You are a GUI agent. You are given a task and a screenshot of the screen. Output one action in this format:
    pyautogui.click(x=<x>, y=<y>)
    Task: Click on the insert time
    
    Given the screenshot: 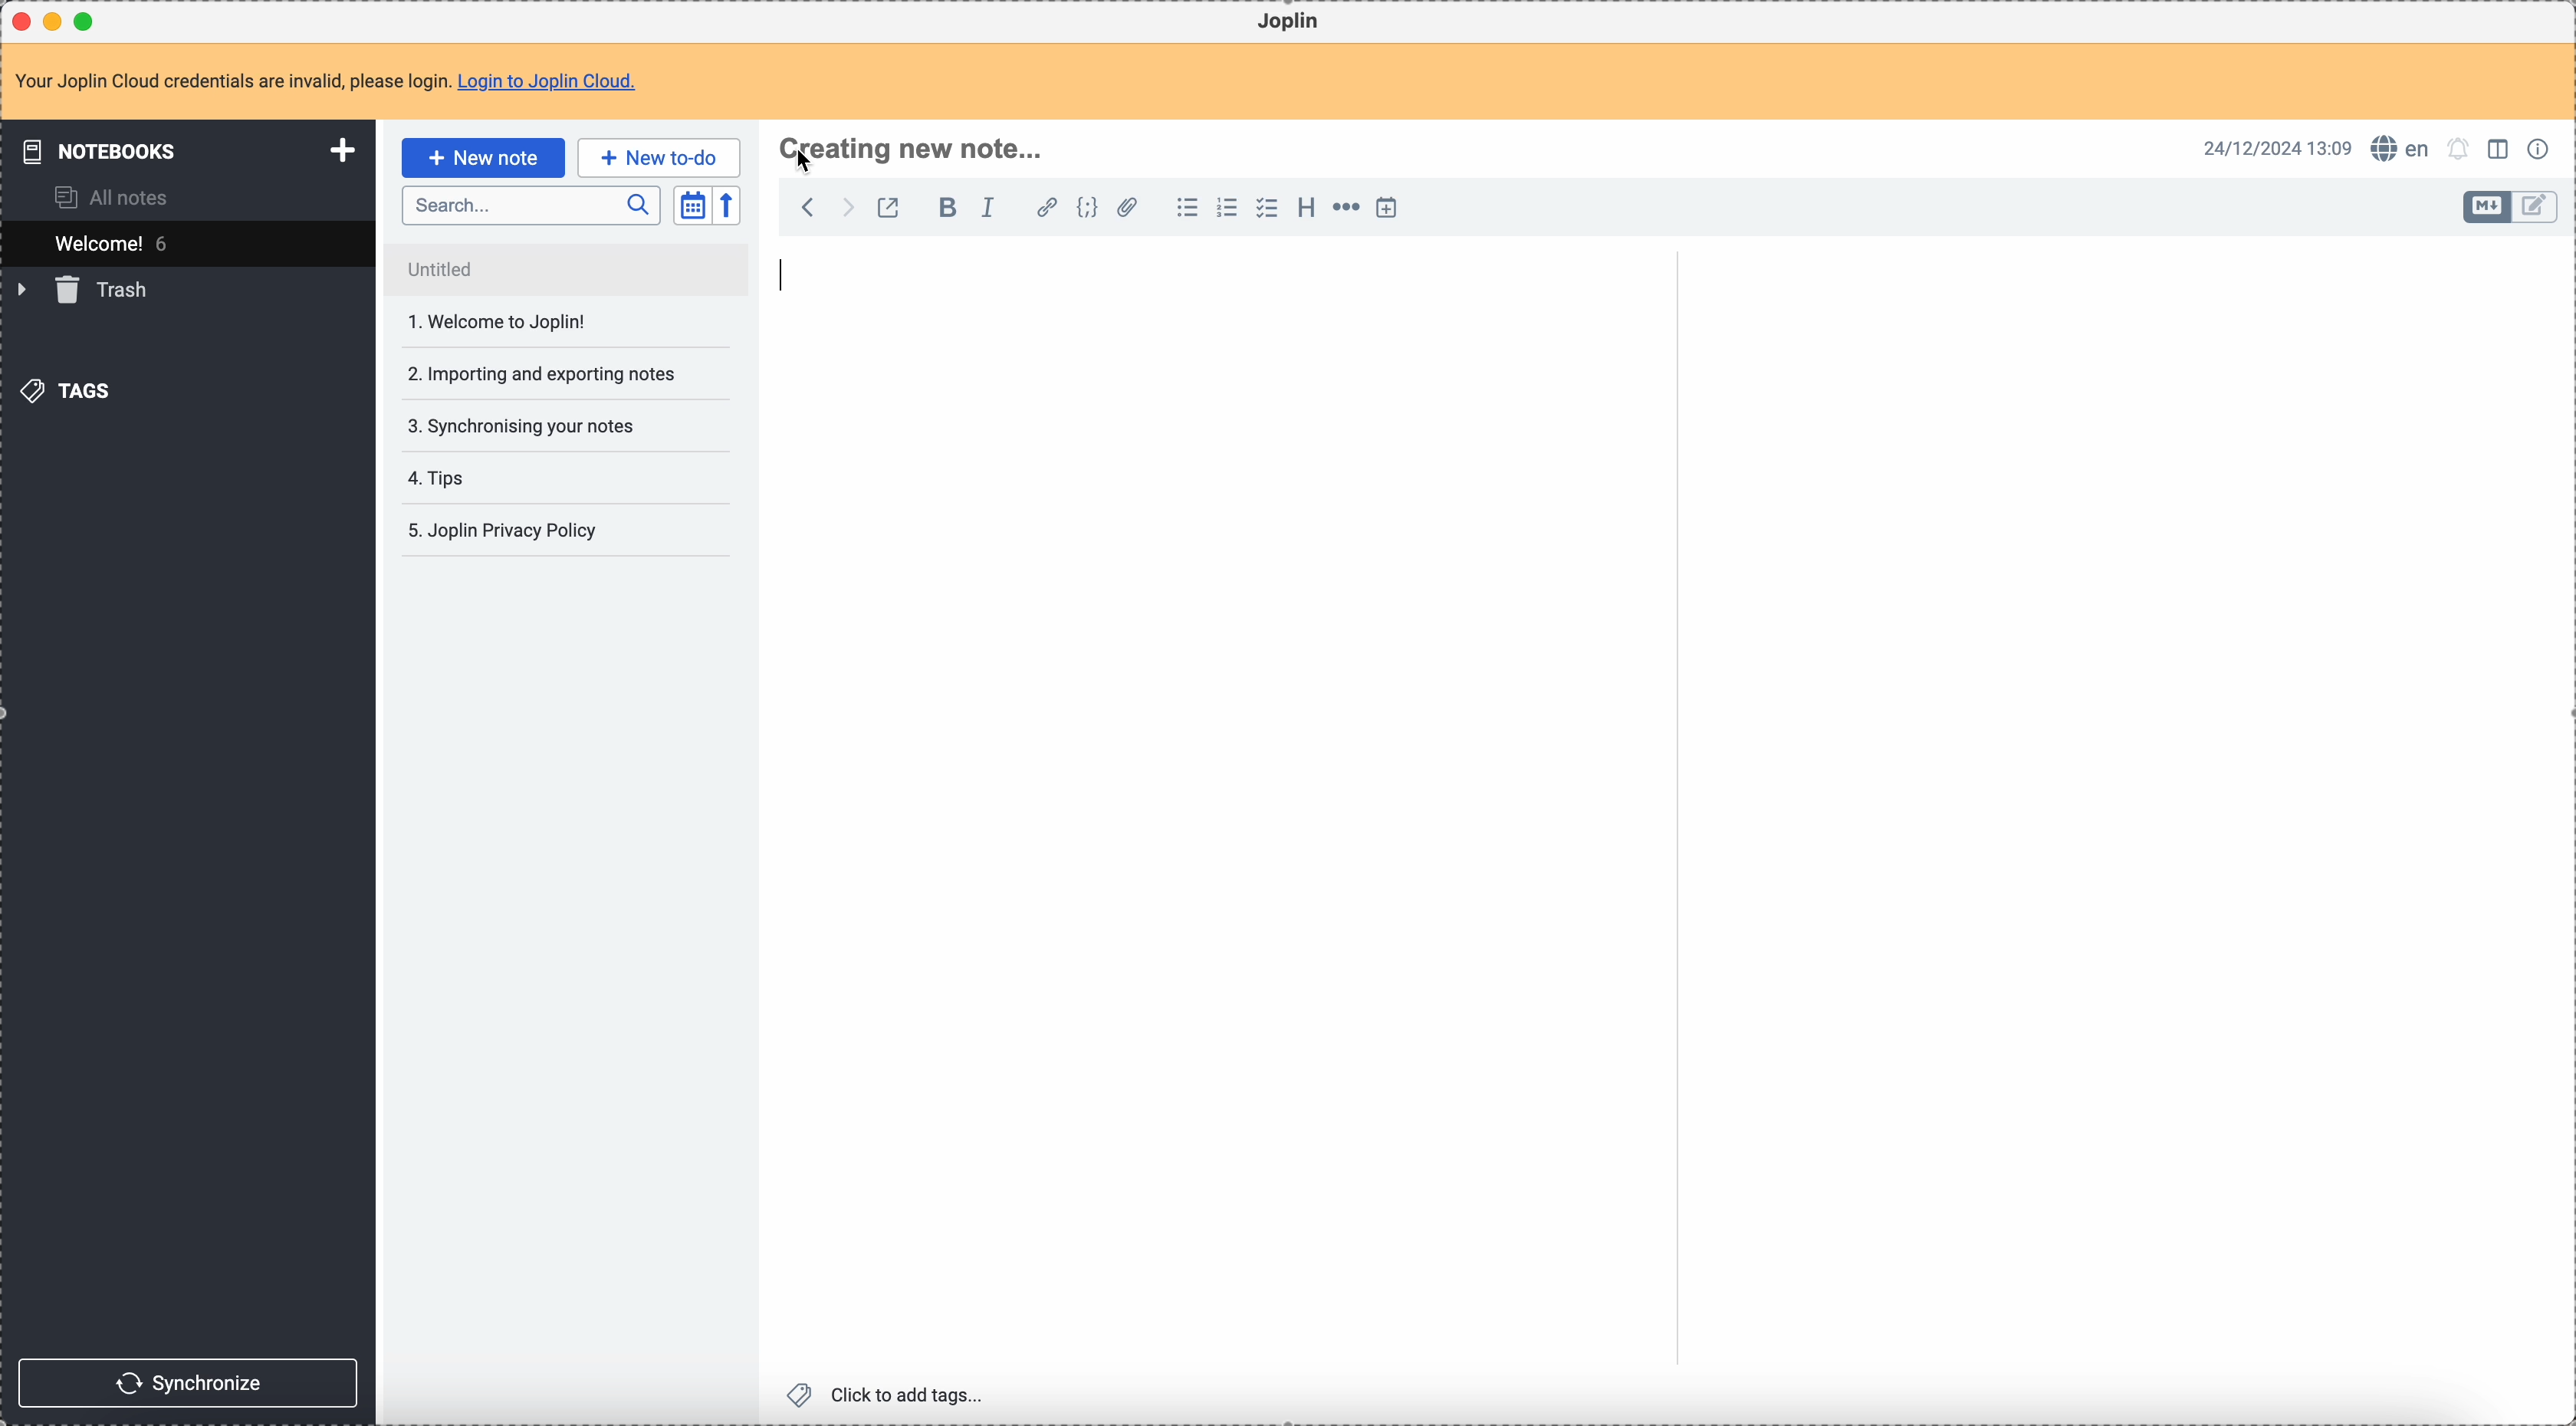 What is the action you would take?
    pyautogui.click(x=1386, y=207)
    